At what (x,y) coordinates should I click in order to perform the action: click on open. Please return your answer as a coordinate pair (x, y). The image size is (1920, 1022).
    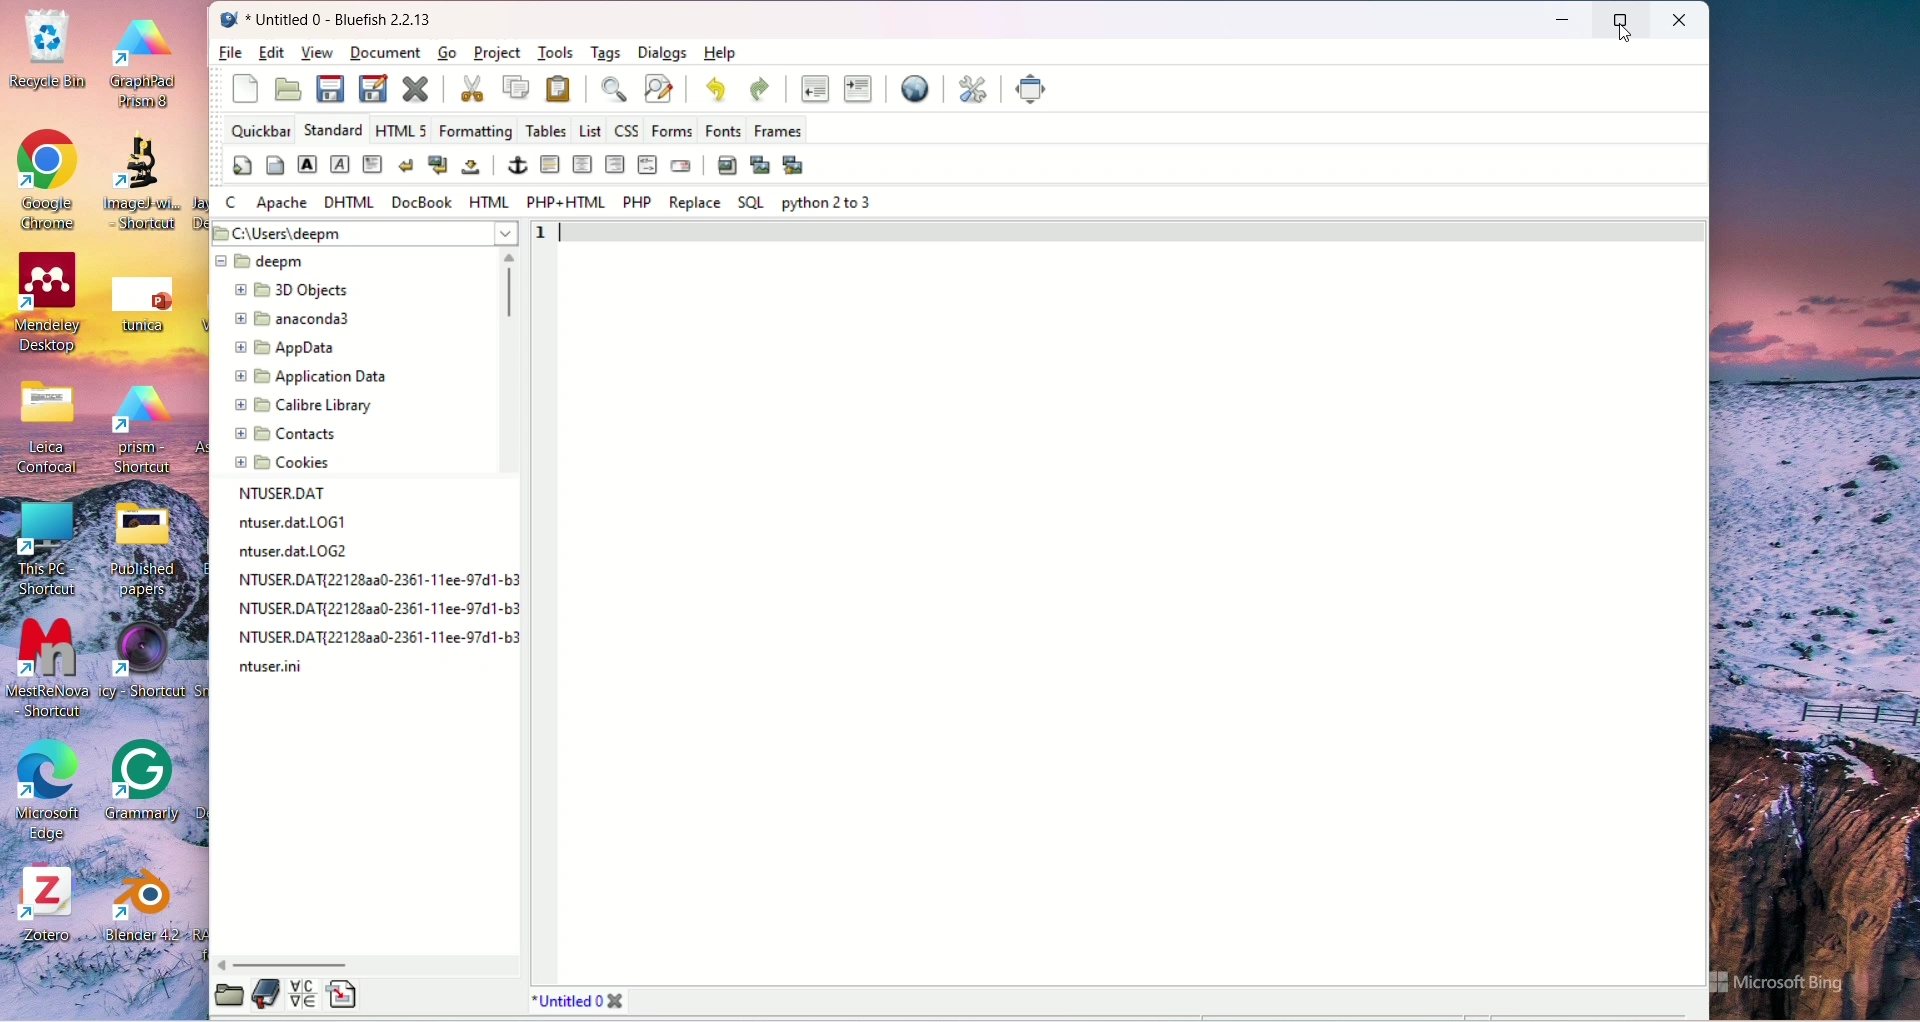
    Looking at the image, I should click on (289, 89).